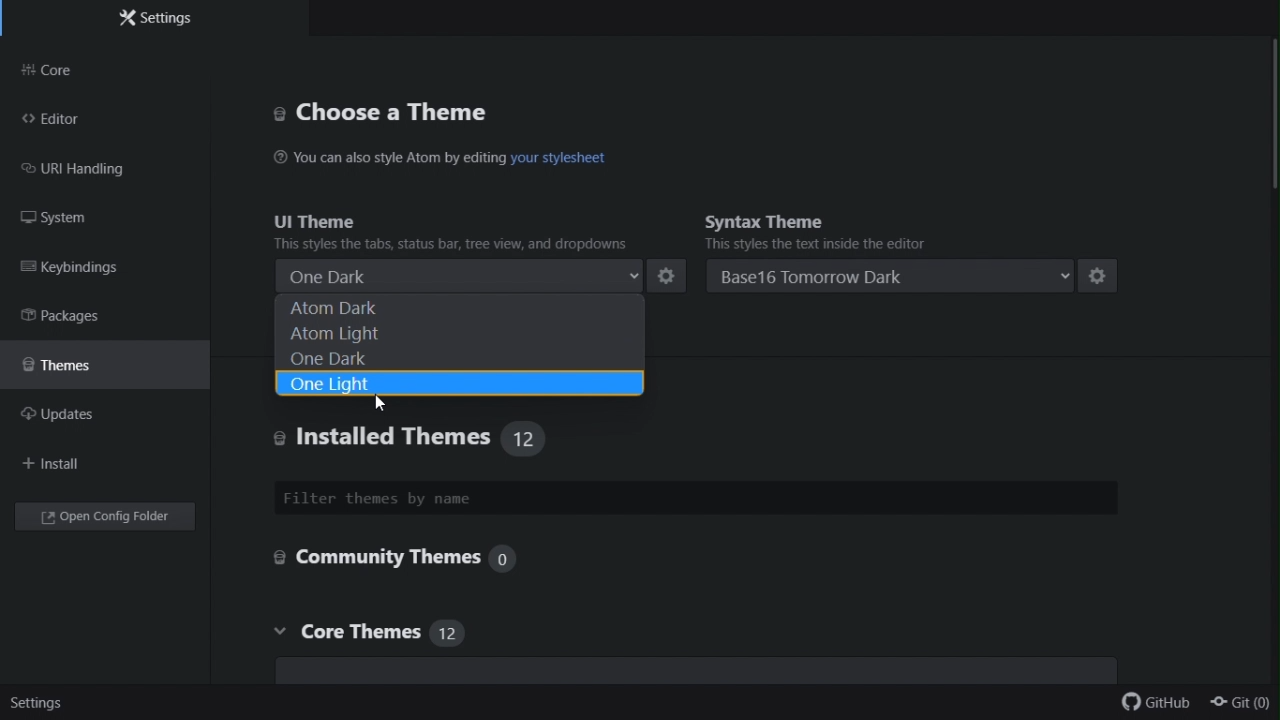 This screenshot has height=720, width=1280. What do you see at coordinates (457, 243) in the screenshot?
I see `This styles the tabs, status bar, tree view, and dropdowns` at bounding box center [457, 243].